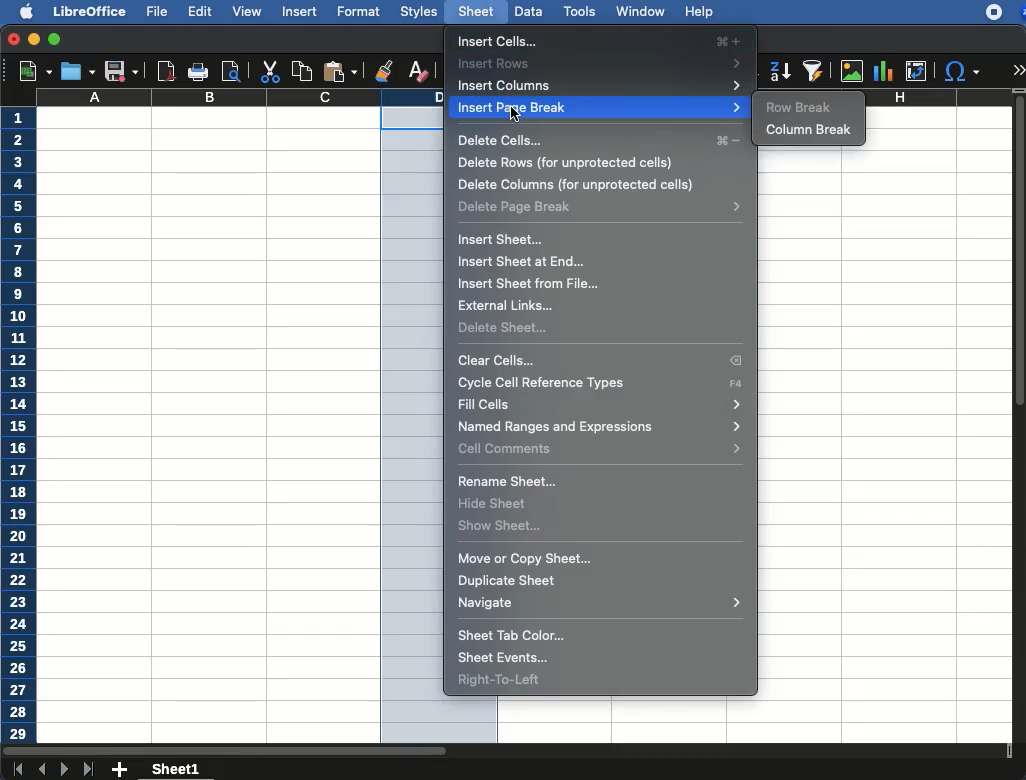  What do you see at coordinates (779, 68) in the screenshot?
I see `descendinga` at bounding box center [779, 68].